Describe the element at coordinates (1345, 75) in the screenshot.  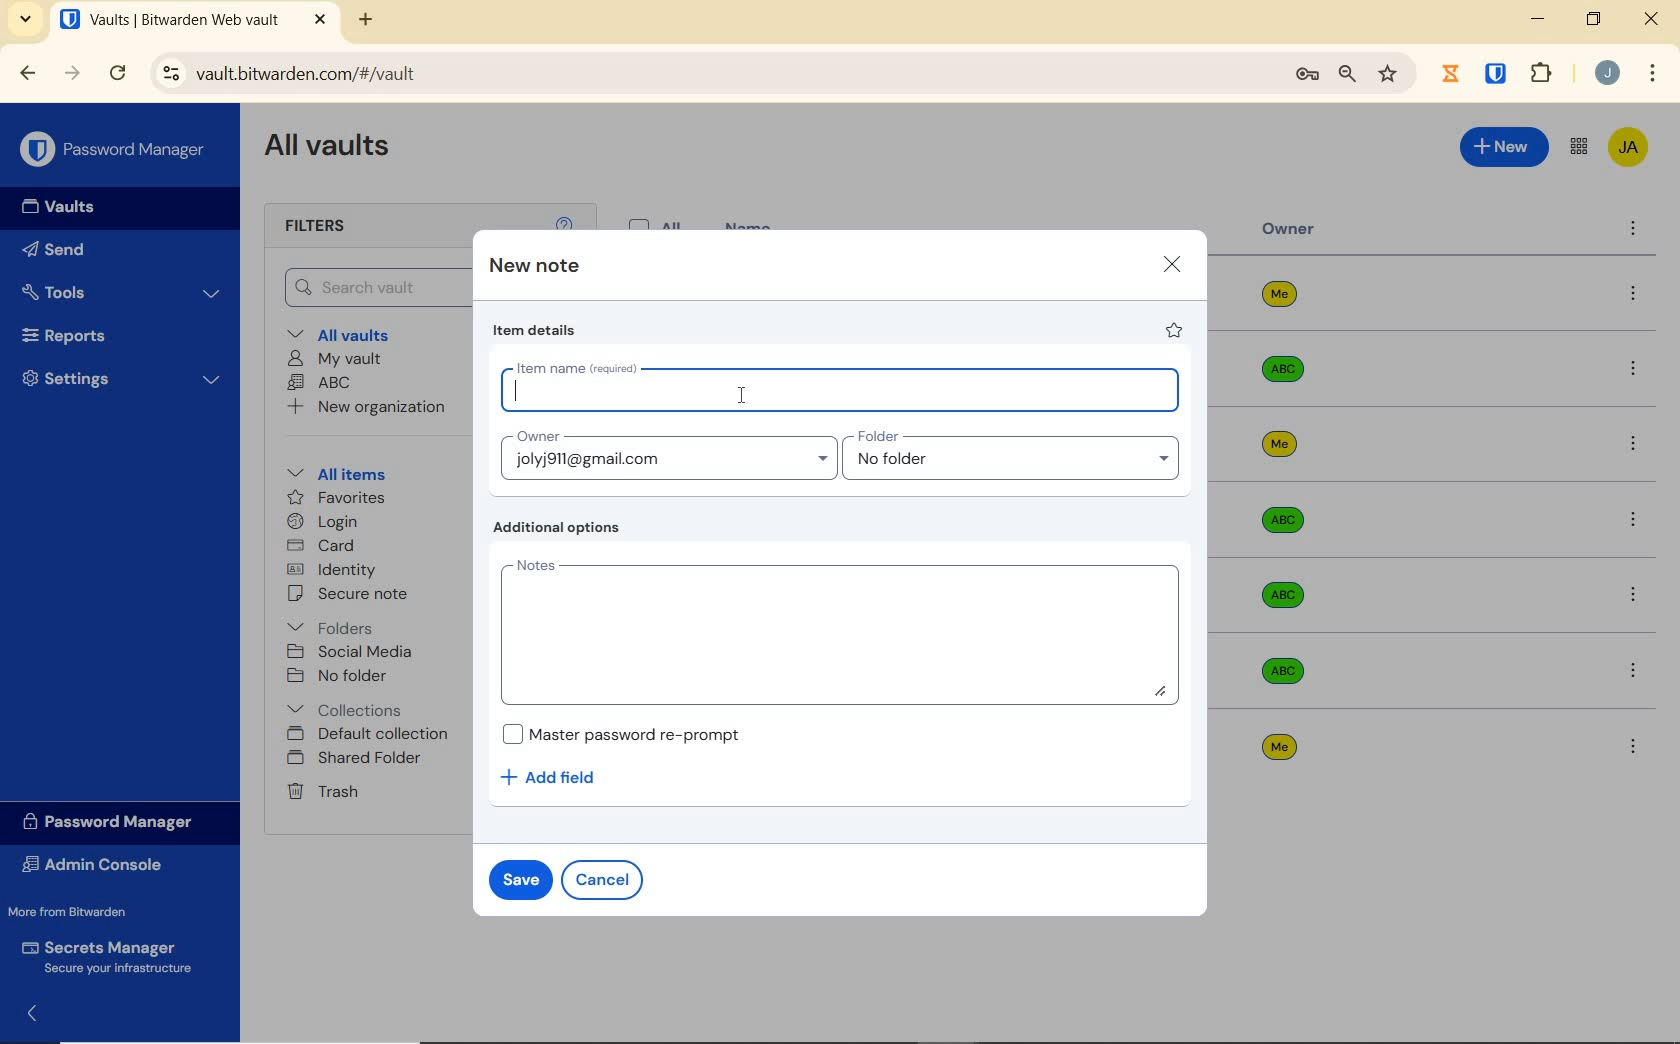
I see `zoom` at that location.